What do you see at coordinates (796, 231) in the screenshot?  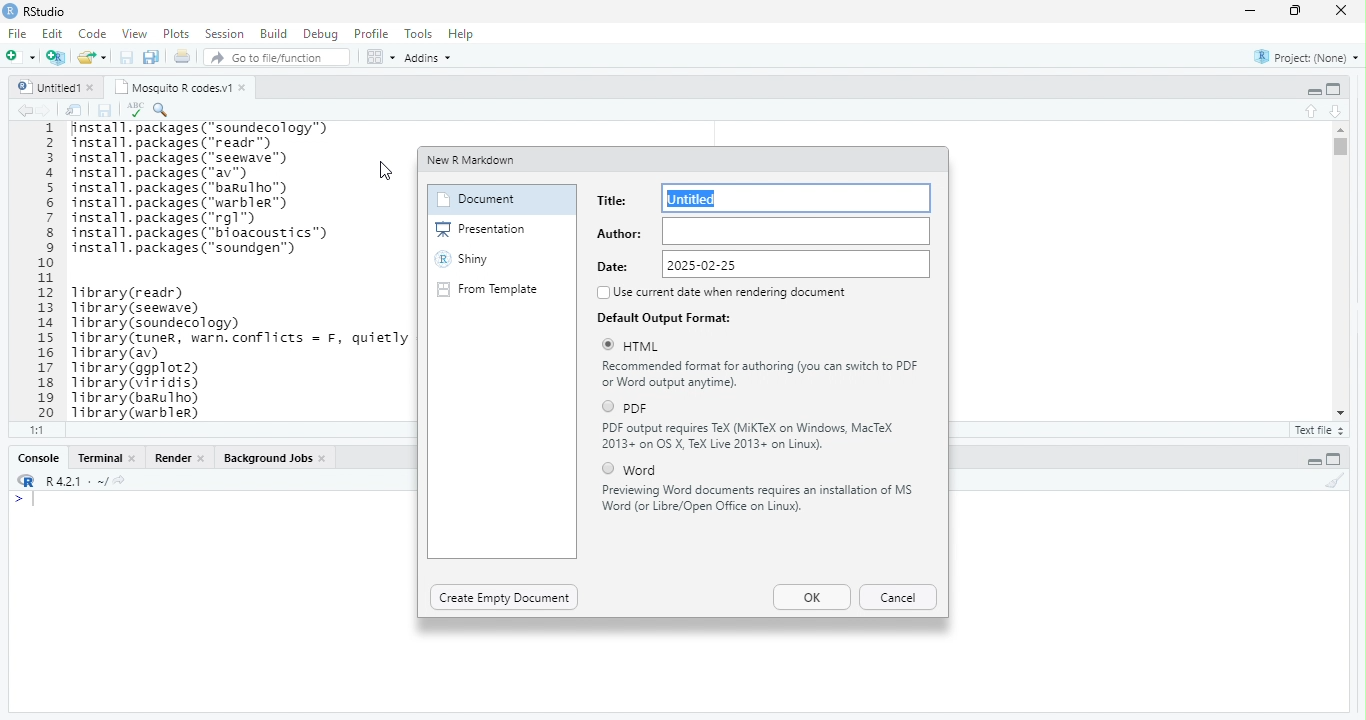 I see `Author` at bounding box center [796, 231].